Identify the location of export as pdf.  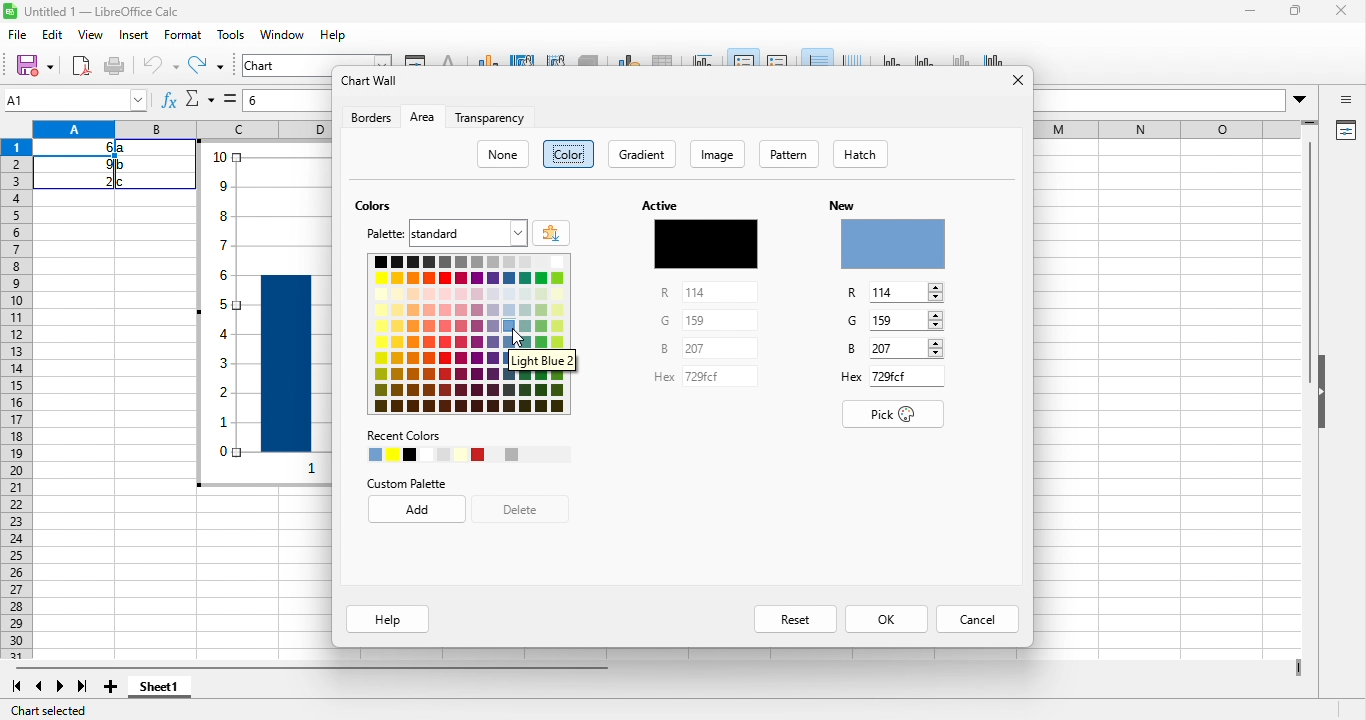
(81, 65).